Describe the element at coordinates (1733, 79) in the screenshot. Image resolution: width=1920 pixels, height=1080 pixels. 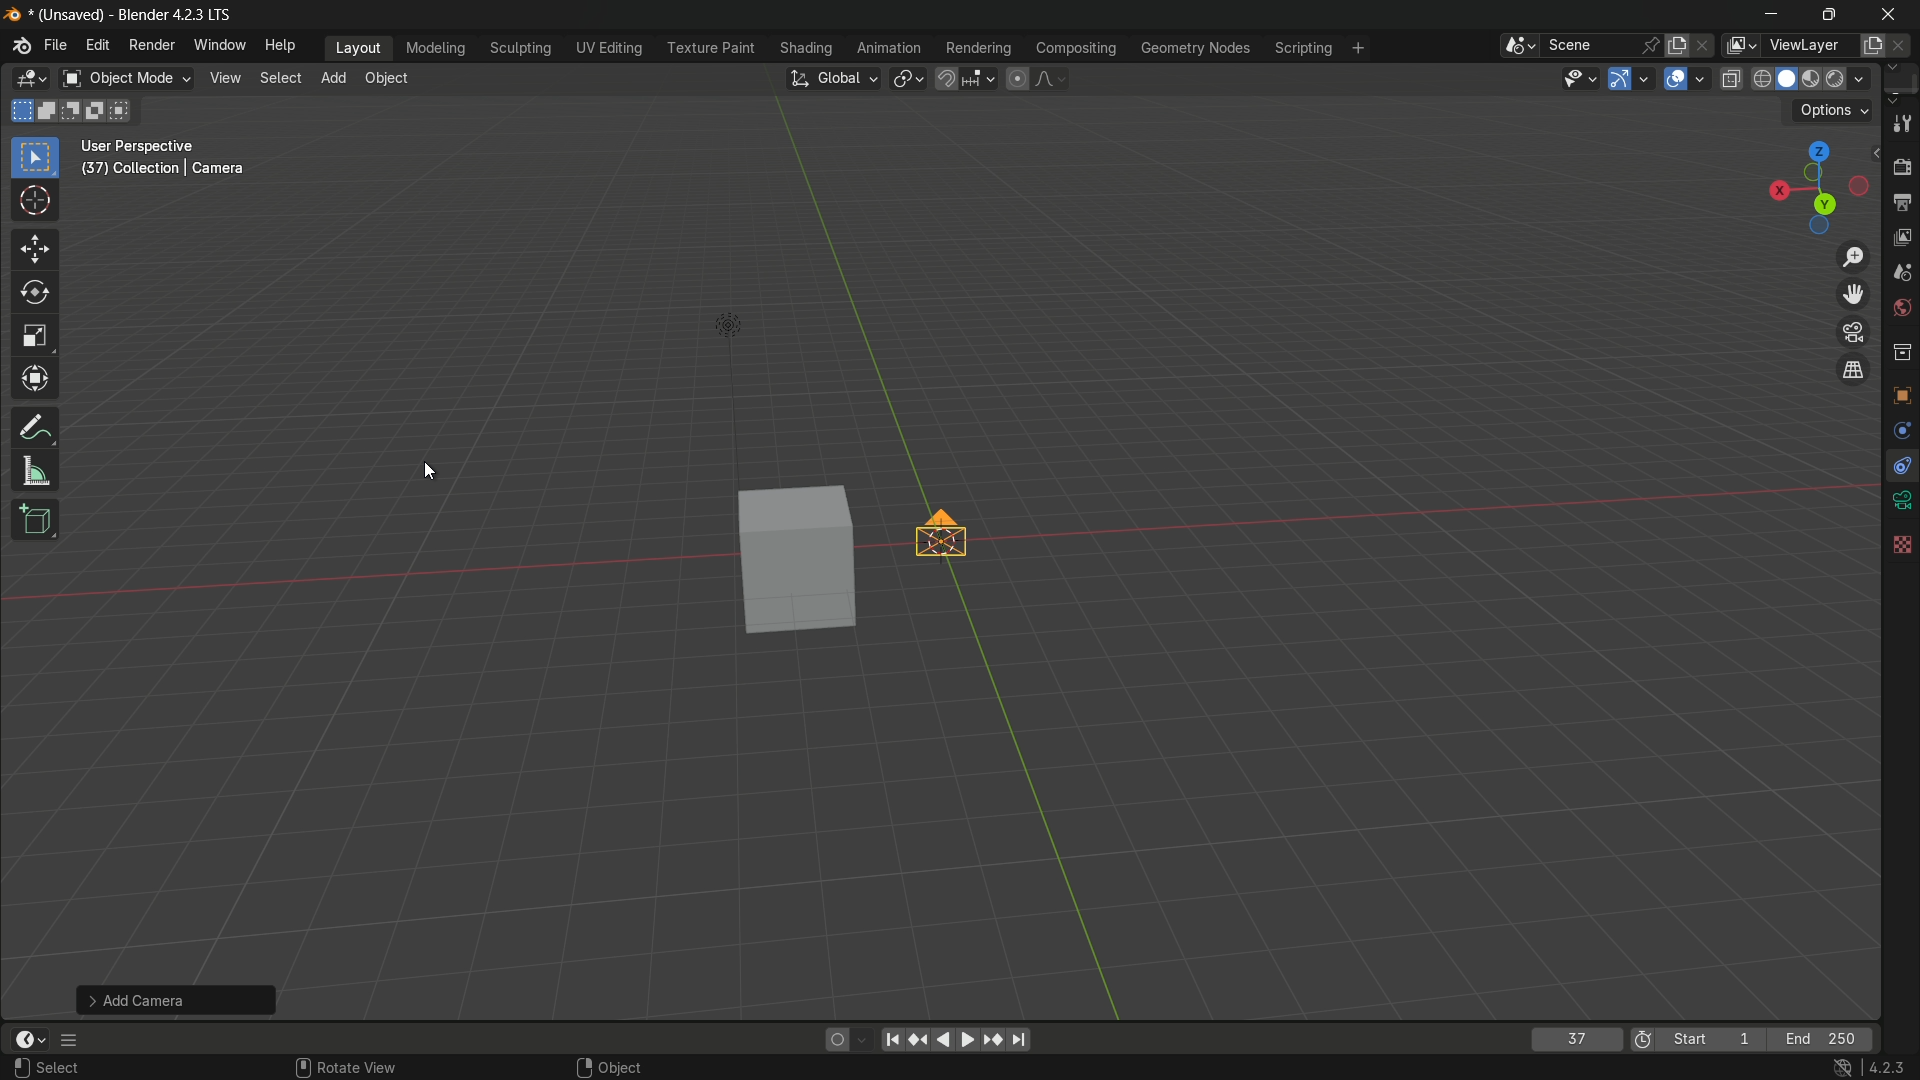
I see `toggle x-ray` at that location.